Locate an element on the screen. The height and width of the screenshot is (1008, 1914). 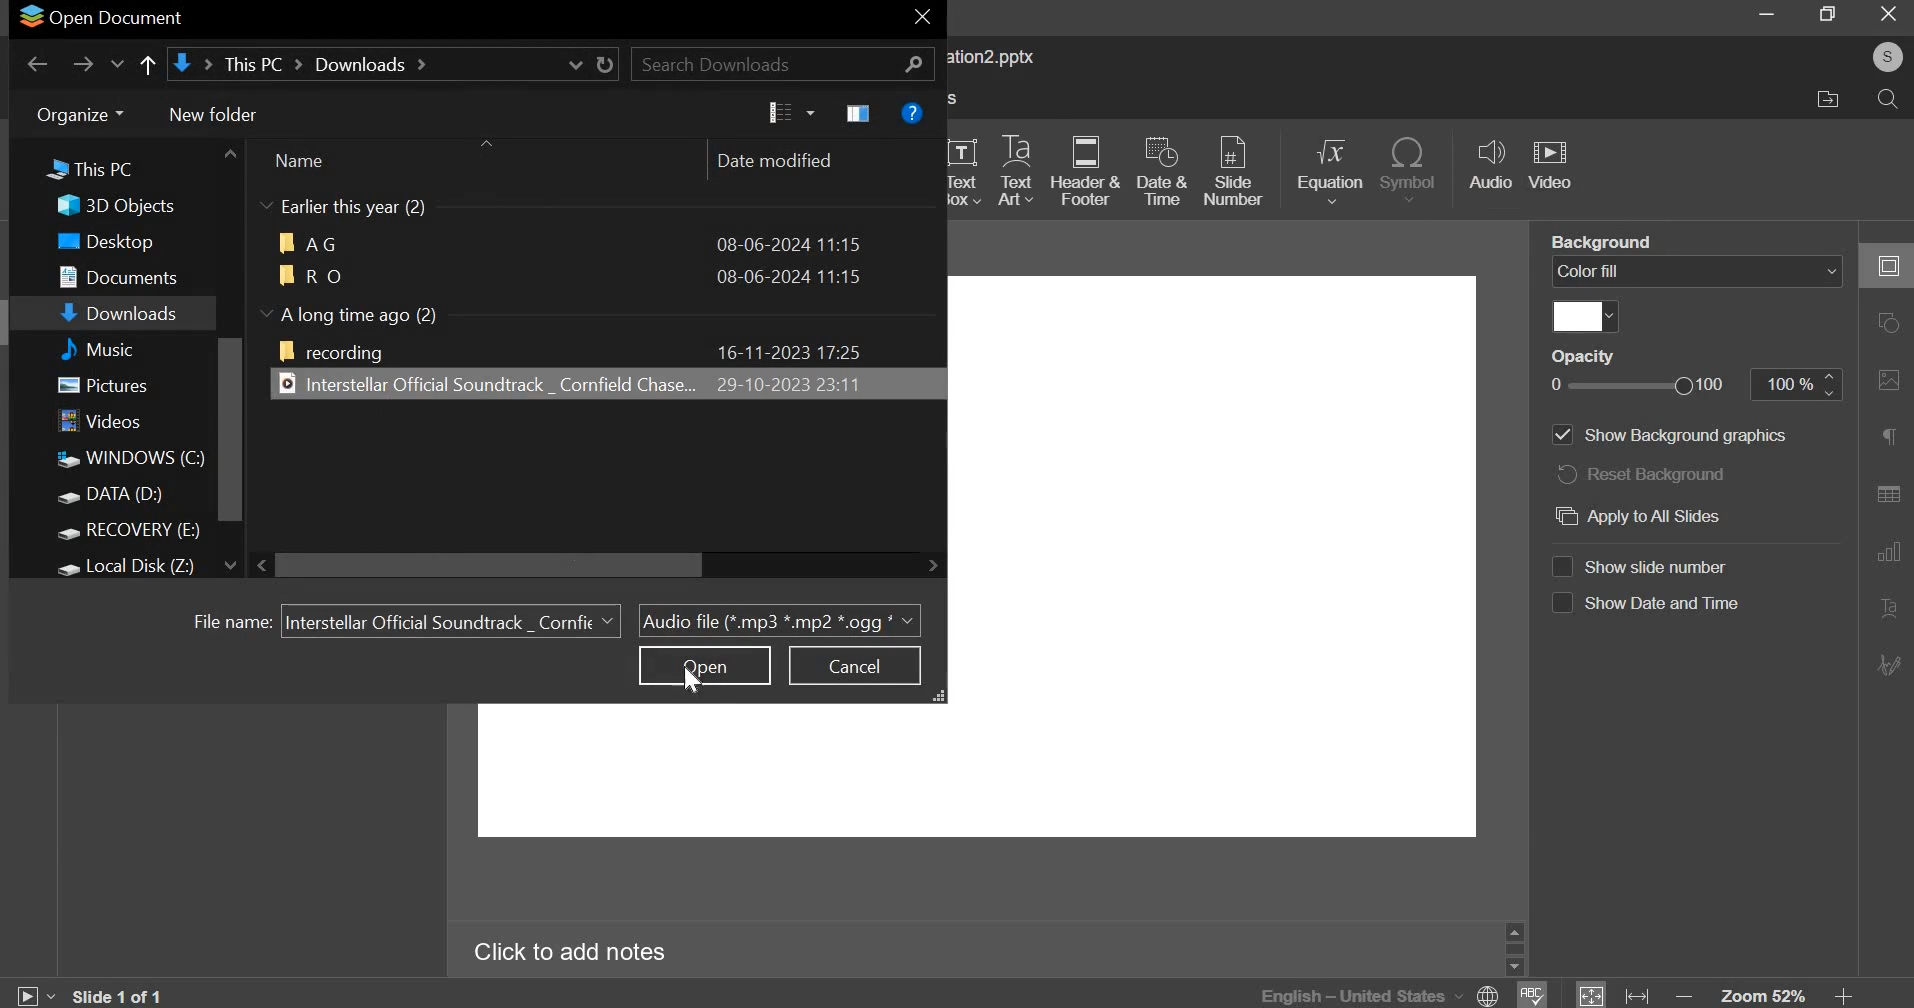
increase/decrease opacity is located at coordinates (1832, 384).